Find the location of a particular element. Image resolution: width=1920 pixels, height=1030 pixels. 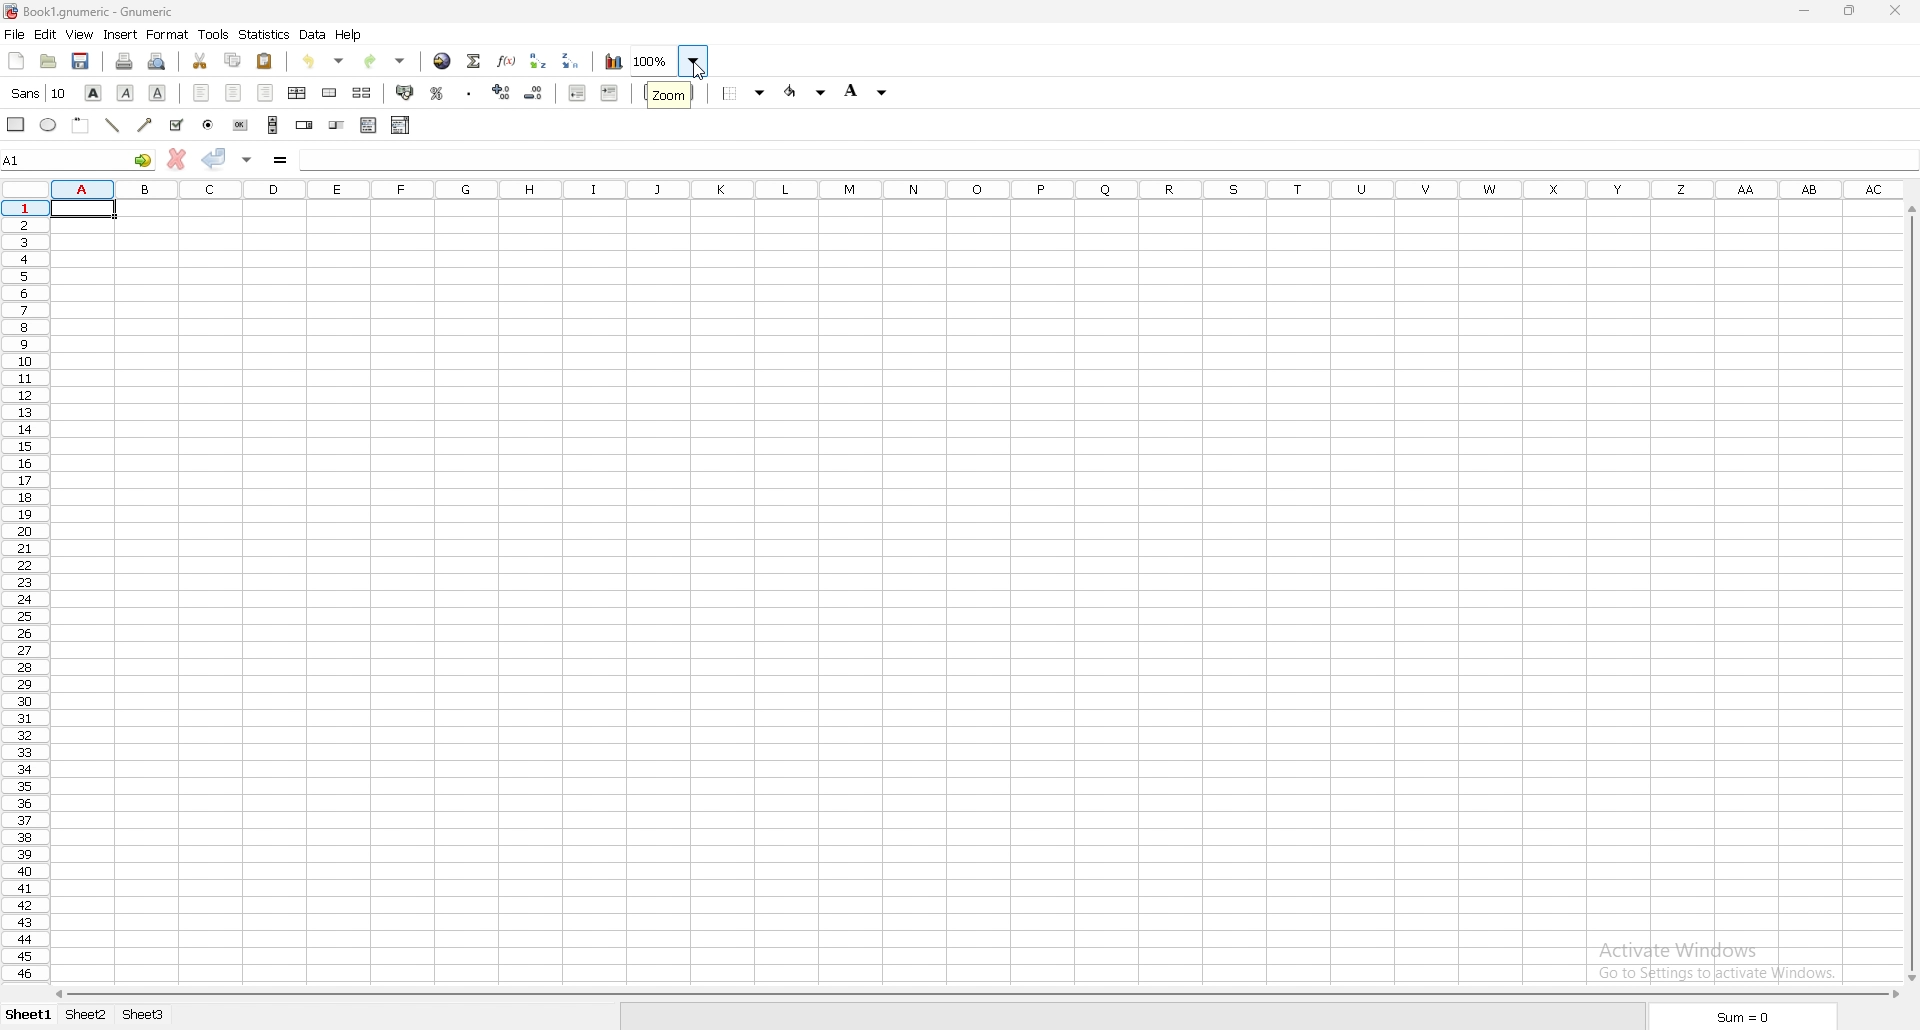

new is located at coordinates (17, 60).